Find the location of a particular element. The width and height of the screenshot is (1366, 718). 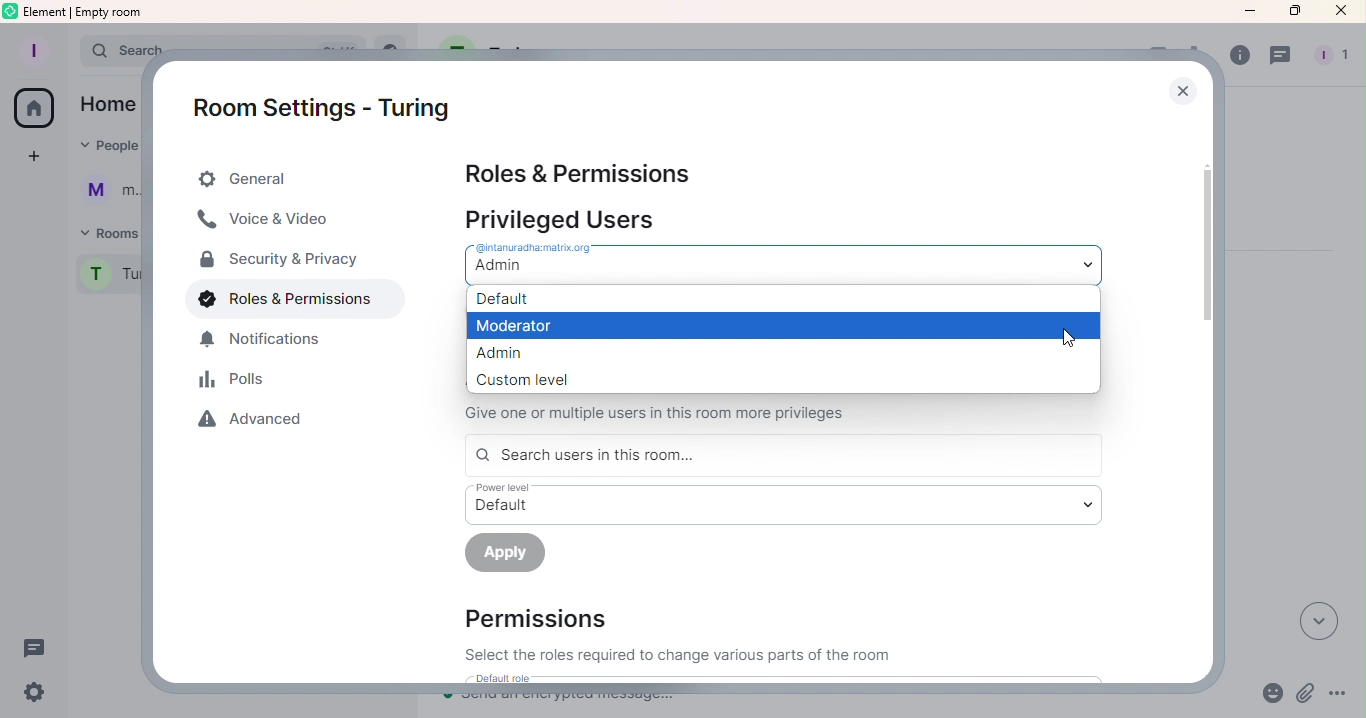

General is located at coordinates (301, 175).